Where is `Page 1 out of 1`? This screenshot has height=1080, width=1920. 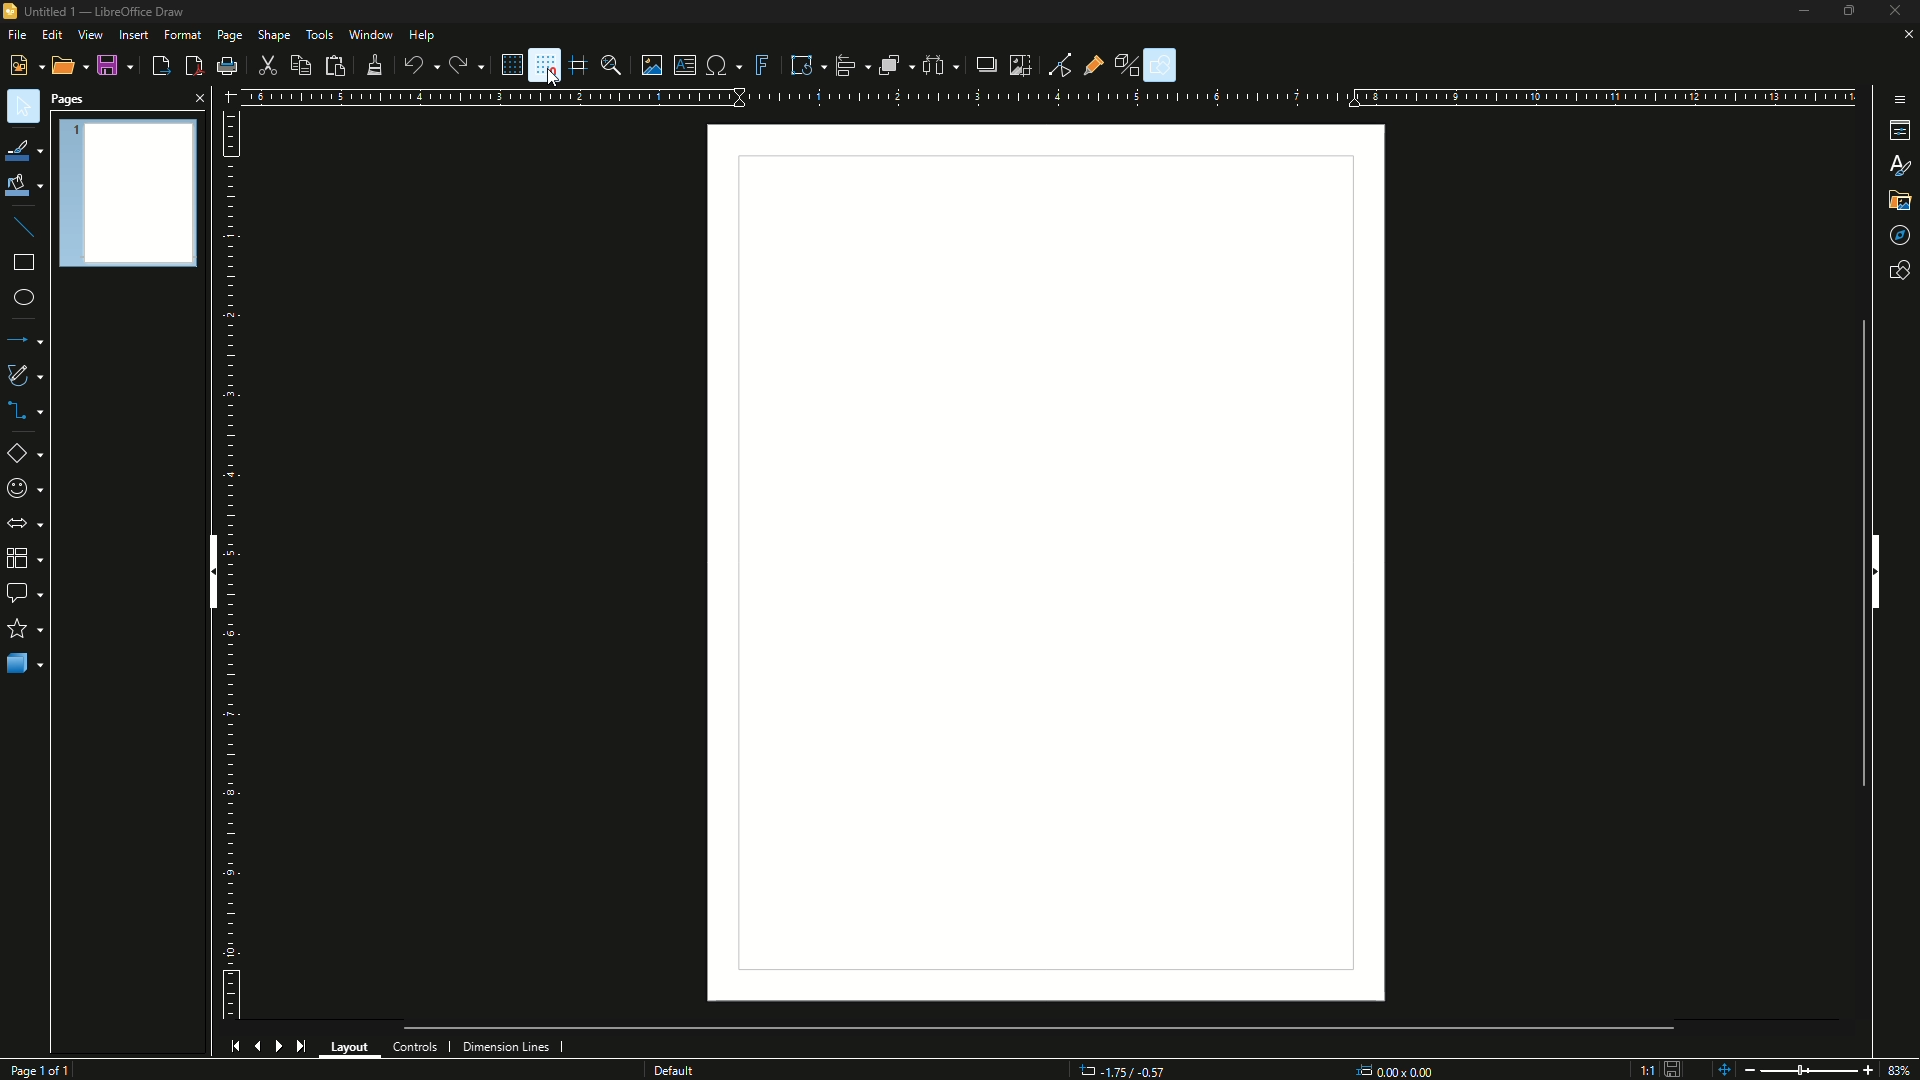 Page 1 out of 1 is located at coordinates (46, 1066).